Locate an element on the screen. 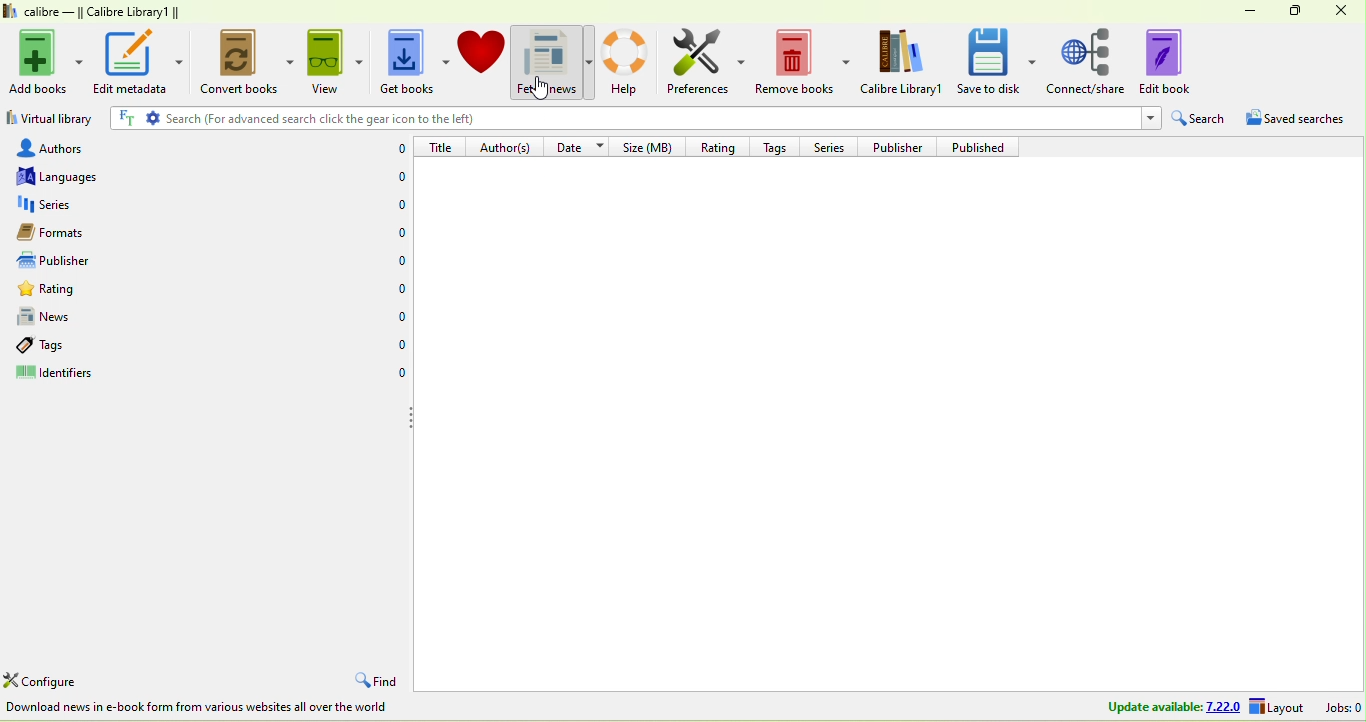 Image resolution: width=1366 pixels, height=722 pixels. date is located at coordinates (580, 146).